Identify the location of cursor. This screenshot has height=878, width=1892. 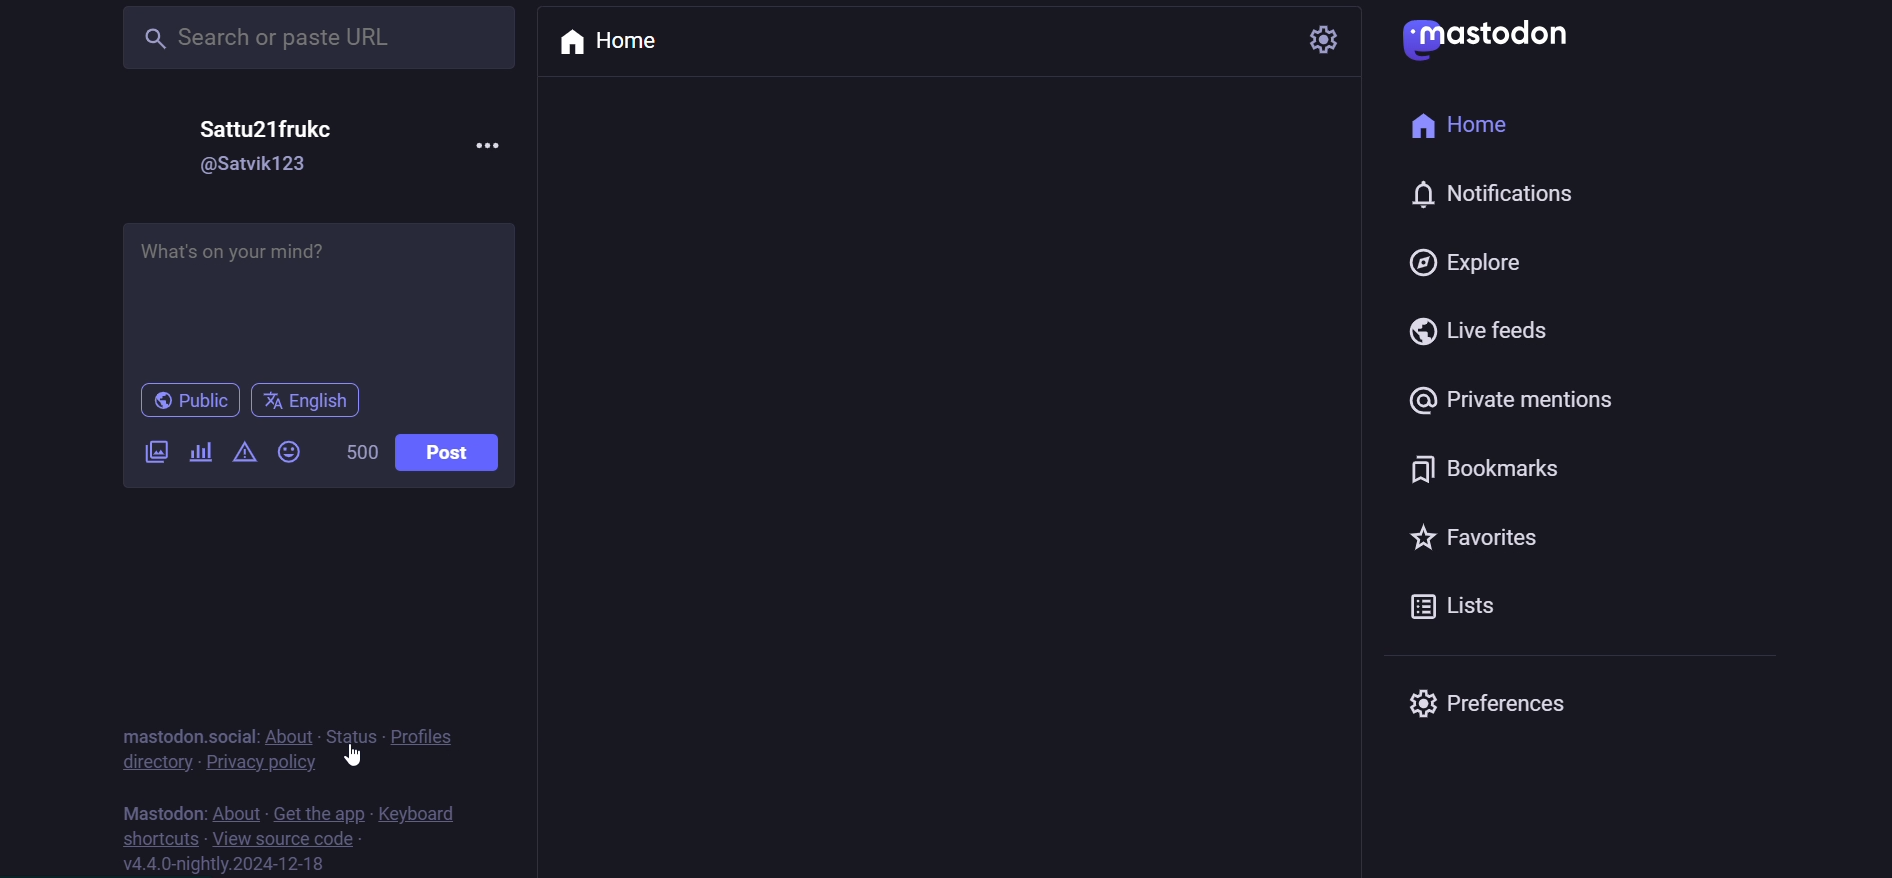
(357, 760).